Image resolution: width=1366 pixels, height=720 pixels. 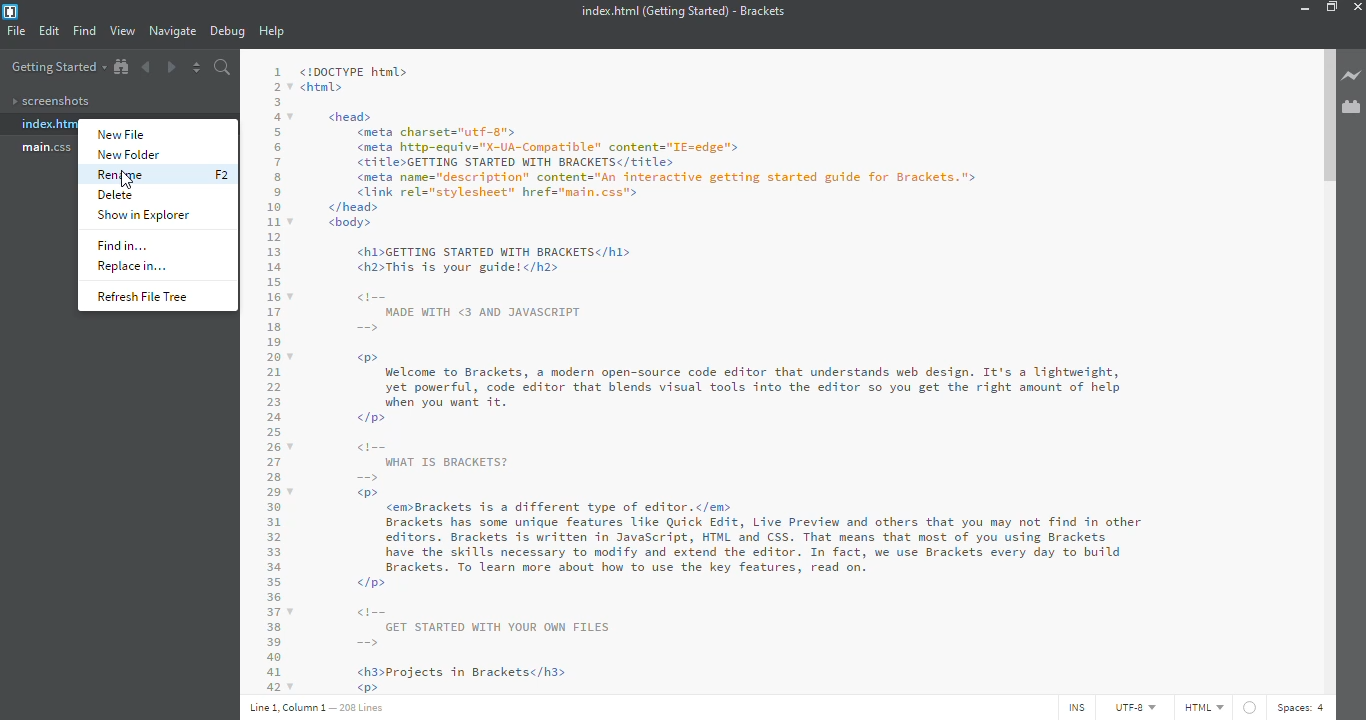 I want to click on rename, so click(x=122, y=175).